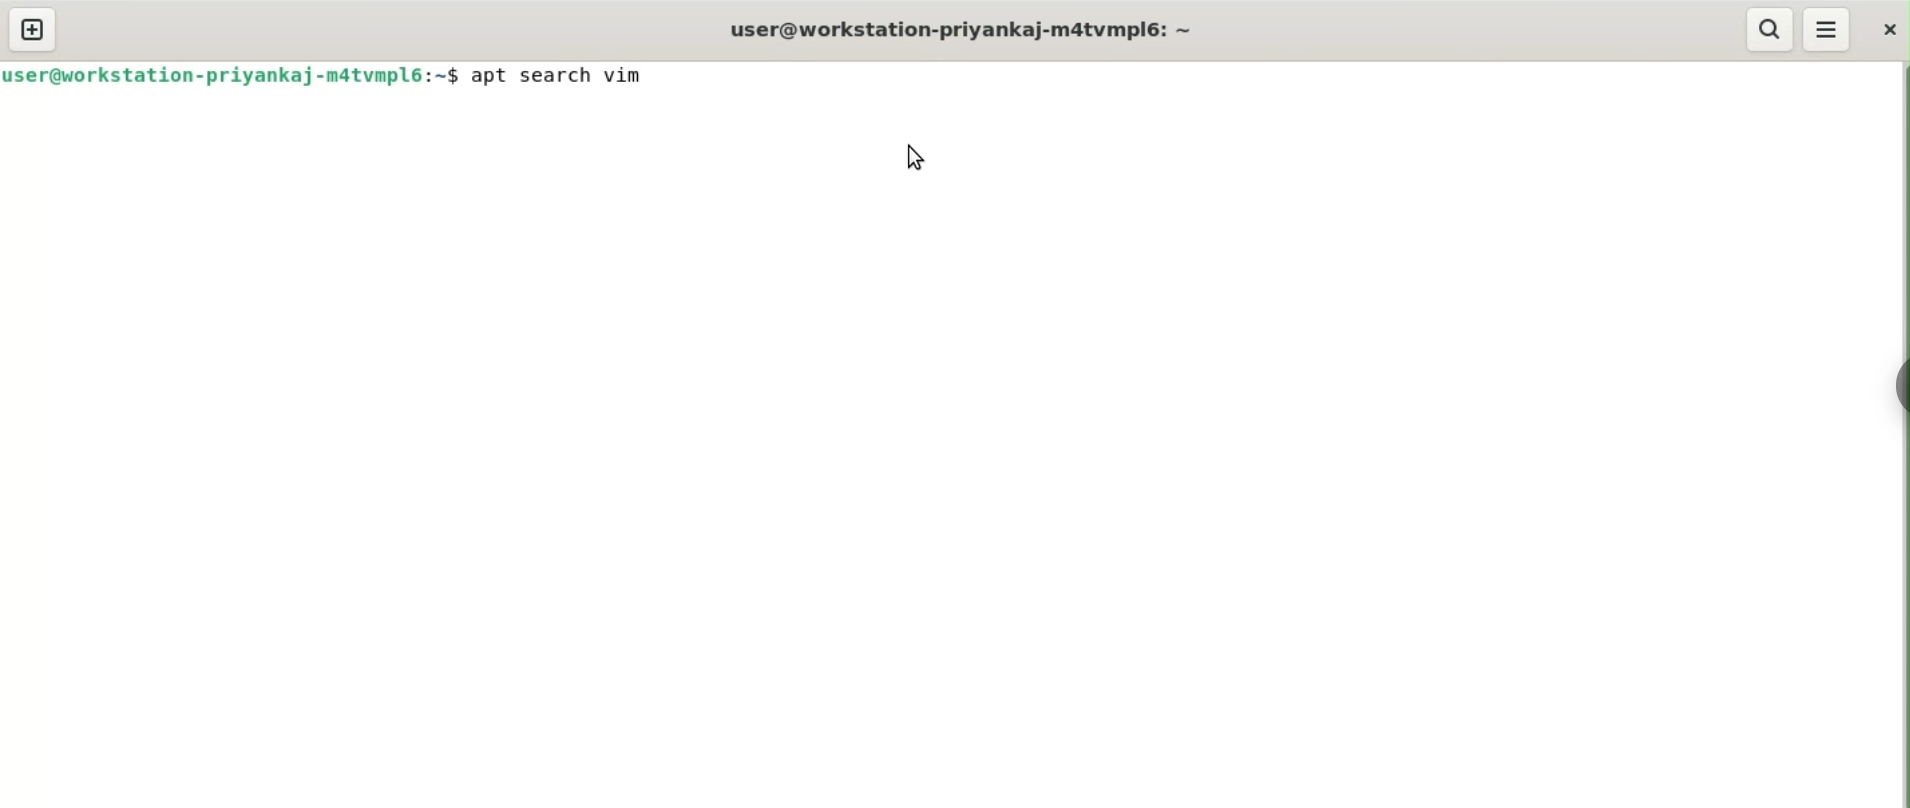 The width and height of the screenshot is (1910, 808). Describe the element at coordinates (906, 156) in the screenshot. I see `cursor` at that location.